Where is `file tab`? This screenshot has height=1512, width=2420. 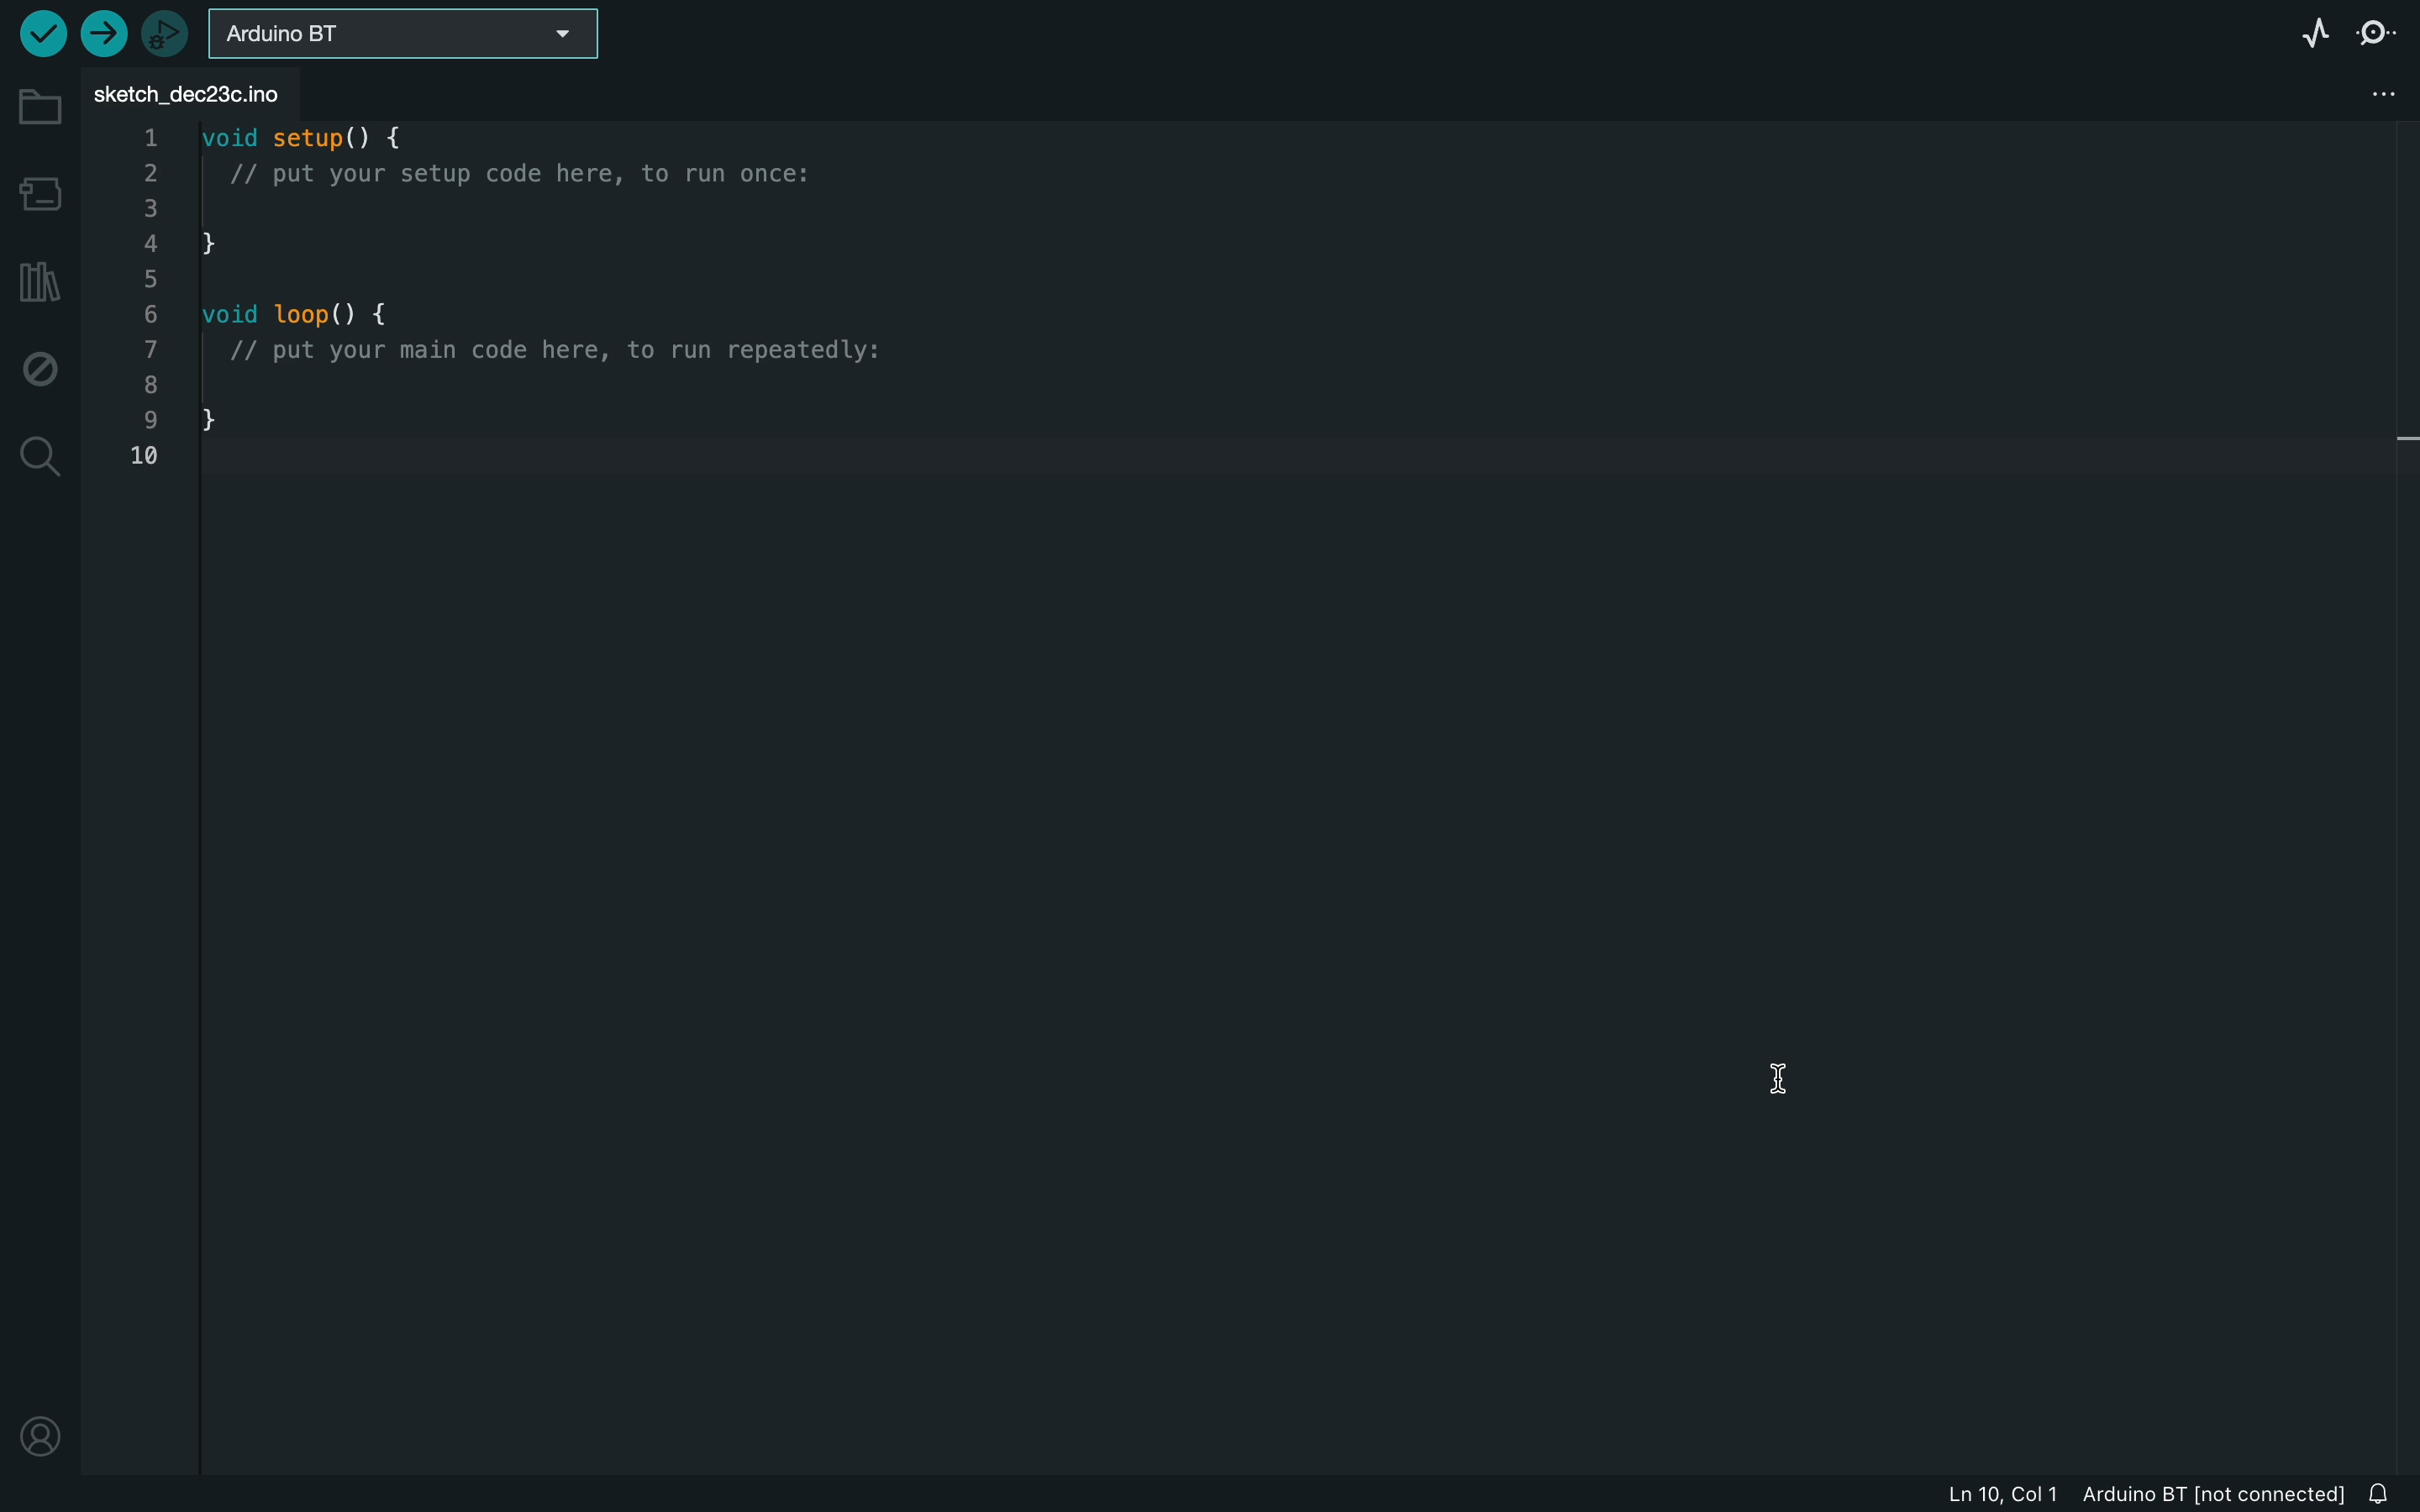
file tab is located at coordinates (202, 91).